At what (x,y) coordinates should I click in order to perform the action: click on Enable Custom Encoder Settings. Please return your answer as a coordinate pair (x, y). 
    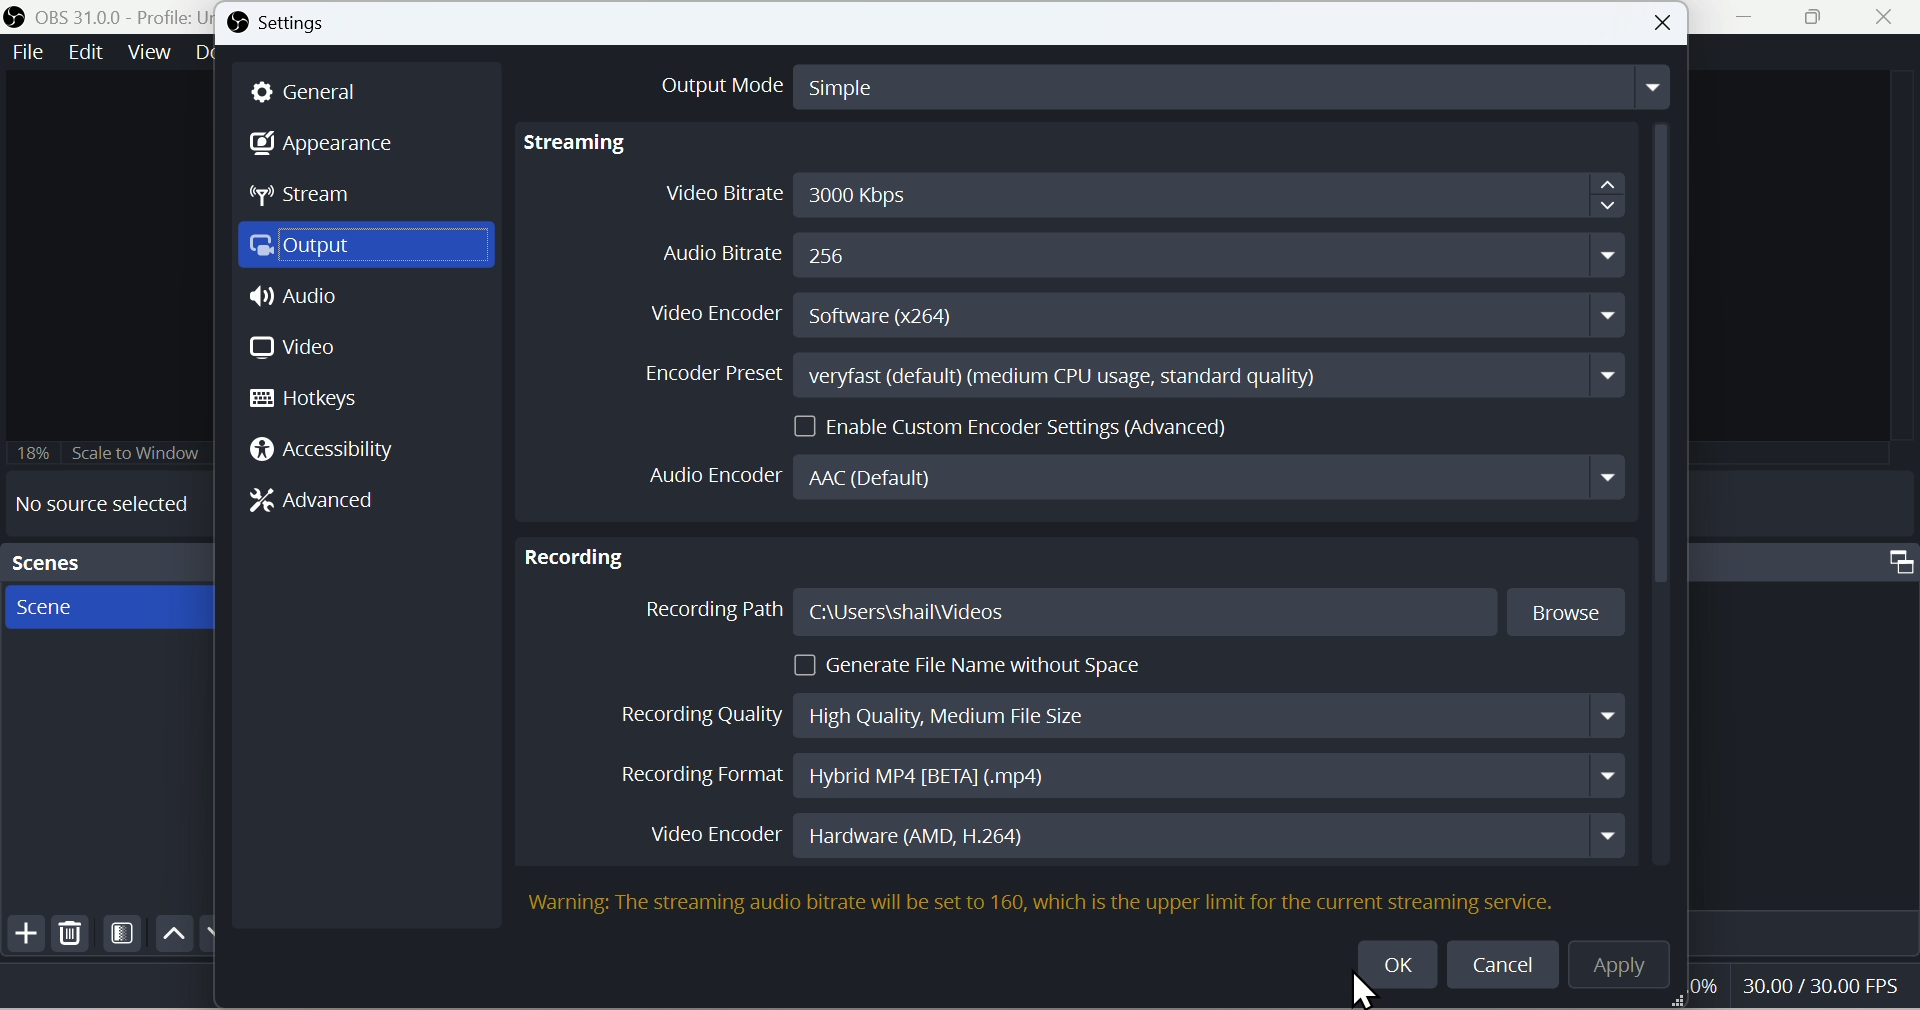
    Looking at the image, I should click on (1019, 424).